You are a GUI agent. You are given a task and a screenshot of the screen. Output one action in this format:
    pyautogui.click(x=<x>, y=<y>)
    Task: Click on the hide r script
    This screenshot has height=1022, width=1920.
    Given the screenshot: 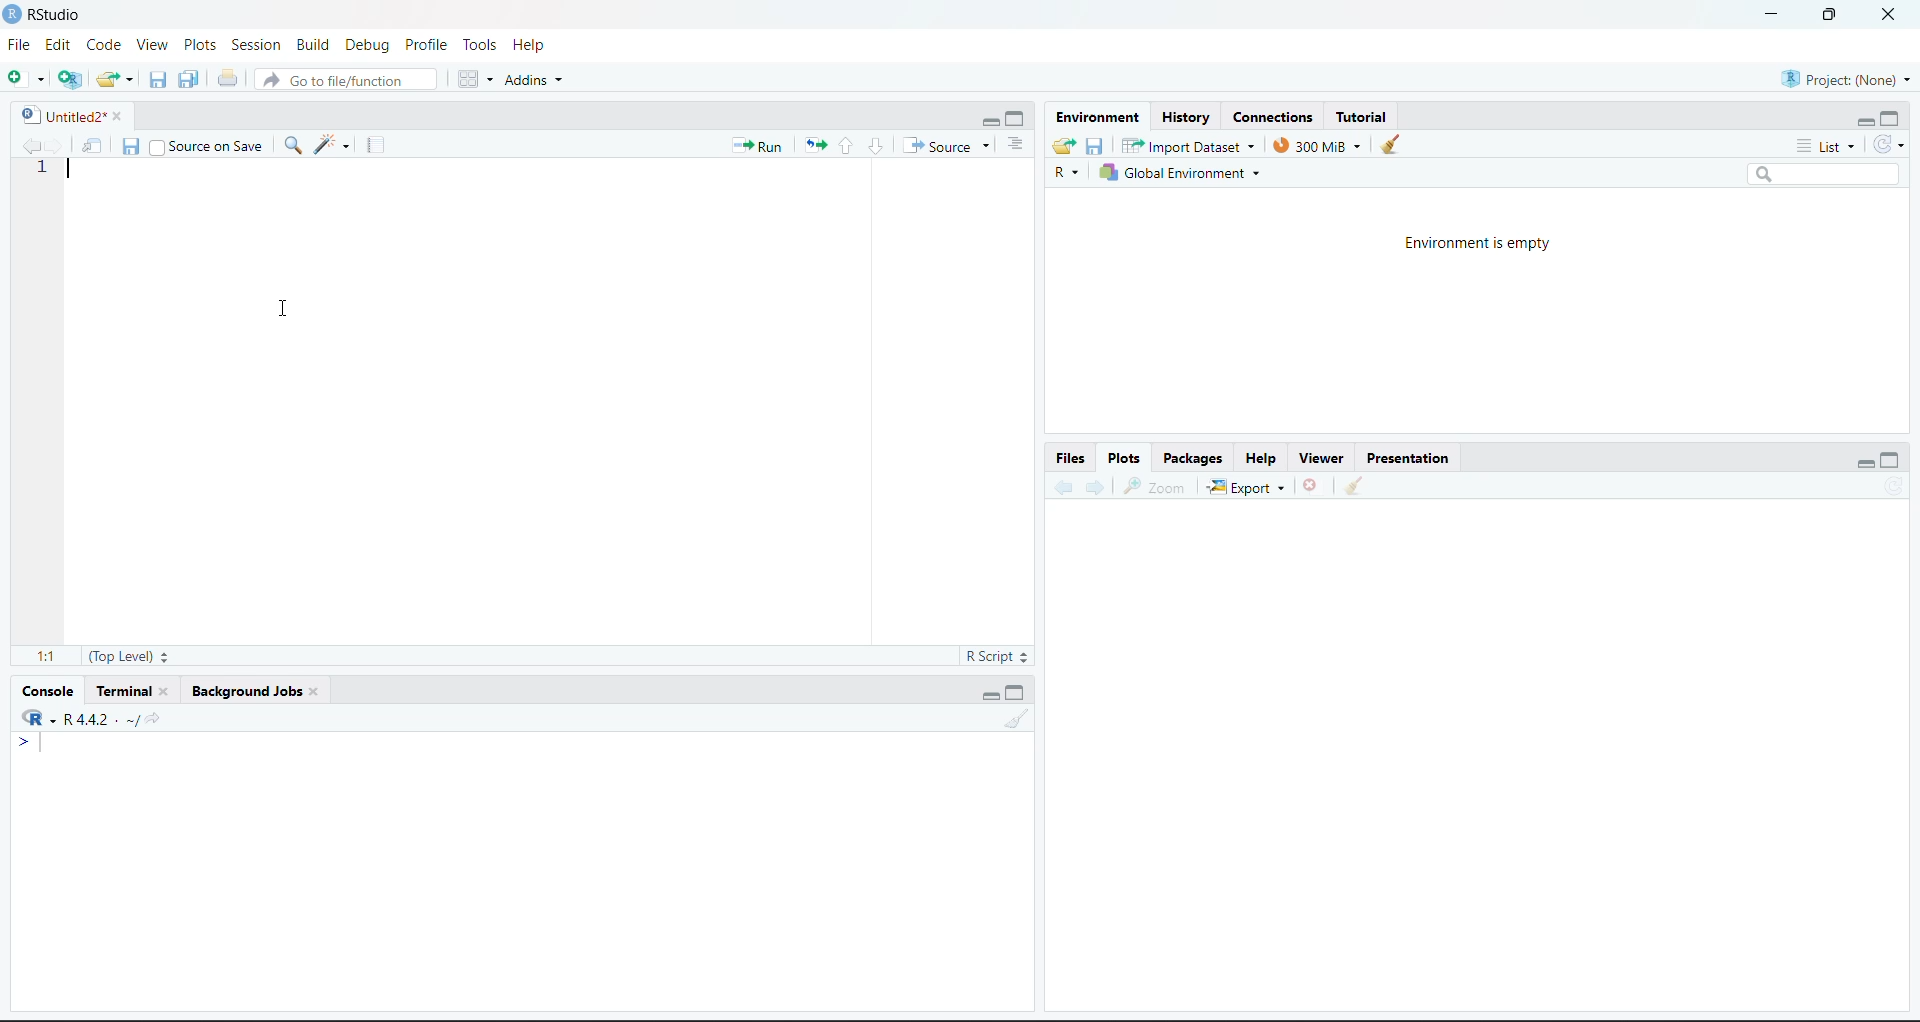 What is the action you would take?
    pyautogui.click(x=1865, y=460)
    